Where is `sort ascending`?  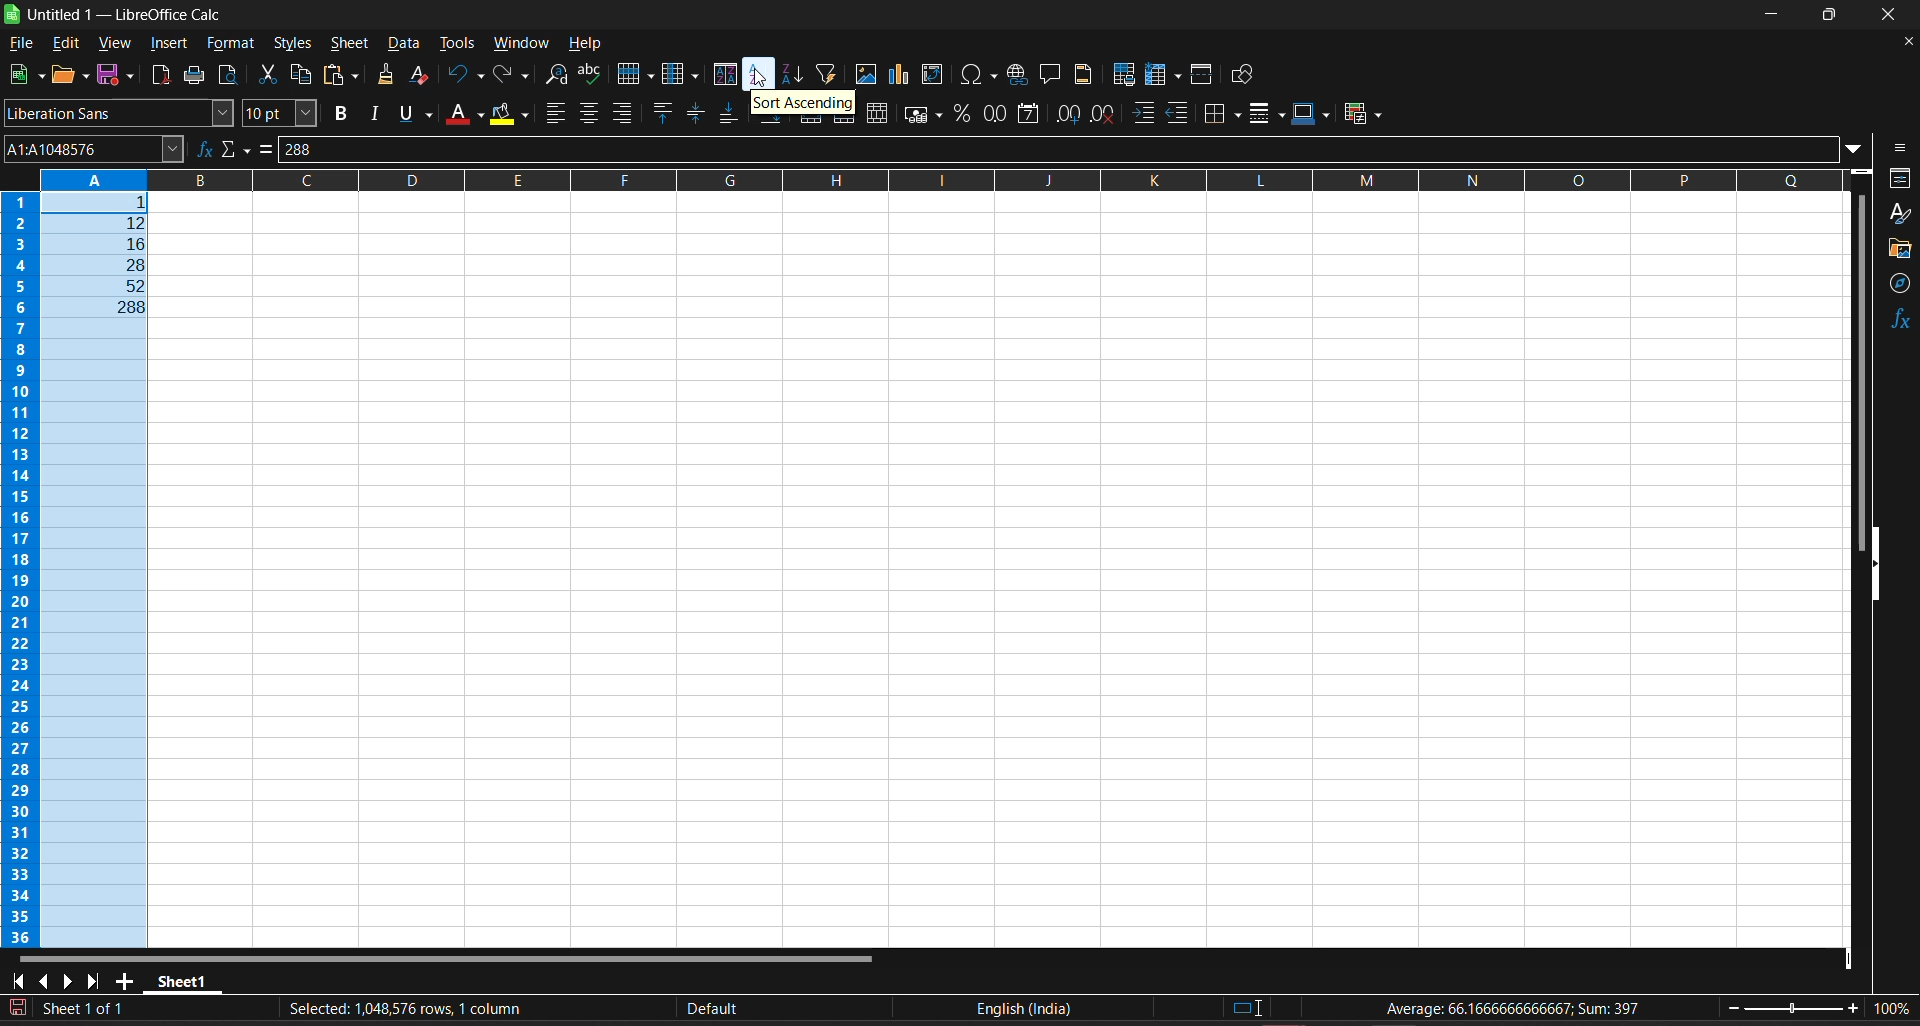 sort ascending is located at coordinates (803, 104).